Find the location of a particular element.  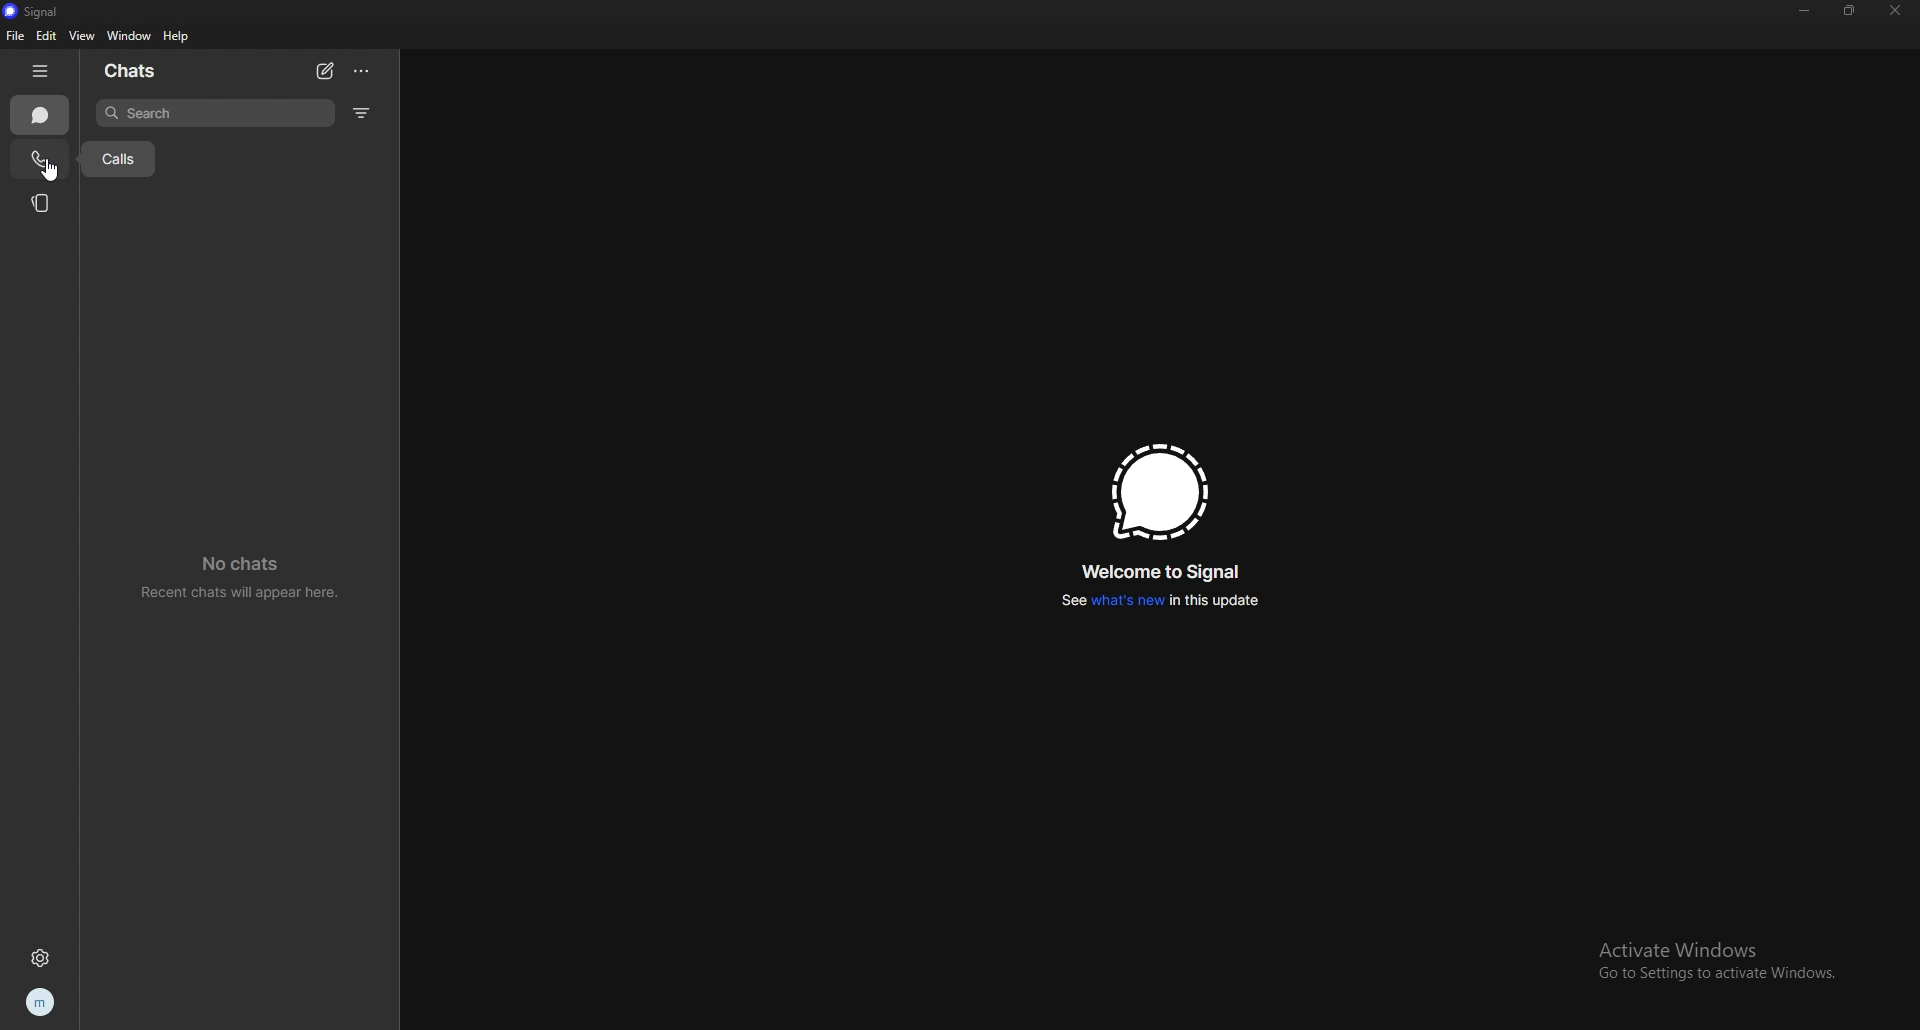

help is located at coordinates (177, 35).